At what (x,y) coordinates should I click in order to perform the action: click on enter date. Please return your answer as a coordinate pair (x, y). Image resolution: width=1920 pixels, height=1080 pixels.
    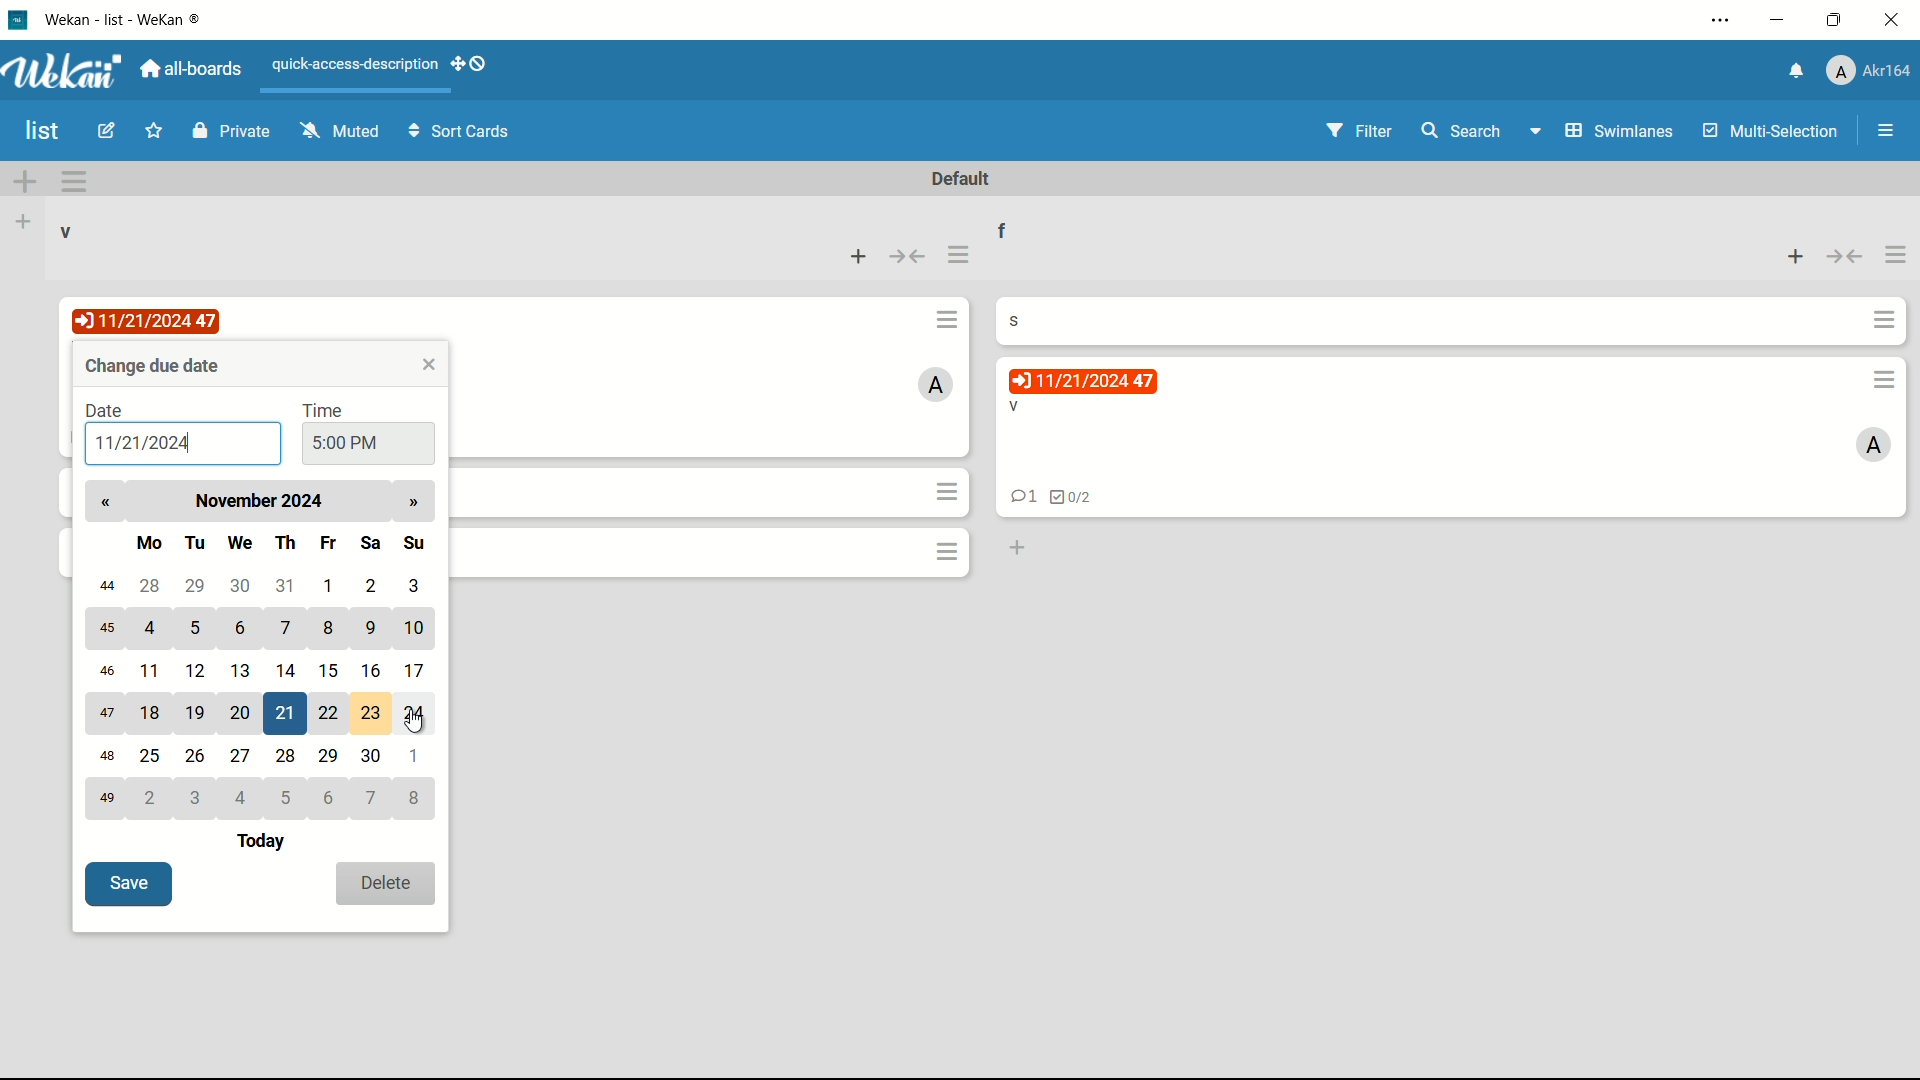
    Looking at the image, I should click on (142, 445).